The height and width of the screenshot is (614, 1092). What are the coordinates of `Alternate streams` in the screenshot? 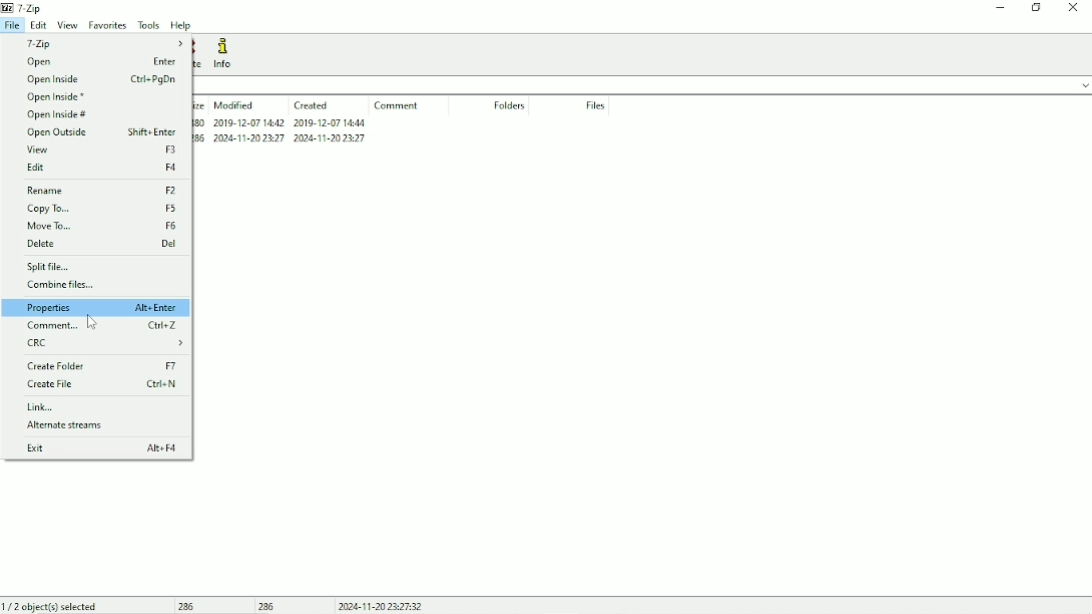 It's located at (70, 425).